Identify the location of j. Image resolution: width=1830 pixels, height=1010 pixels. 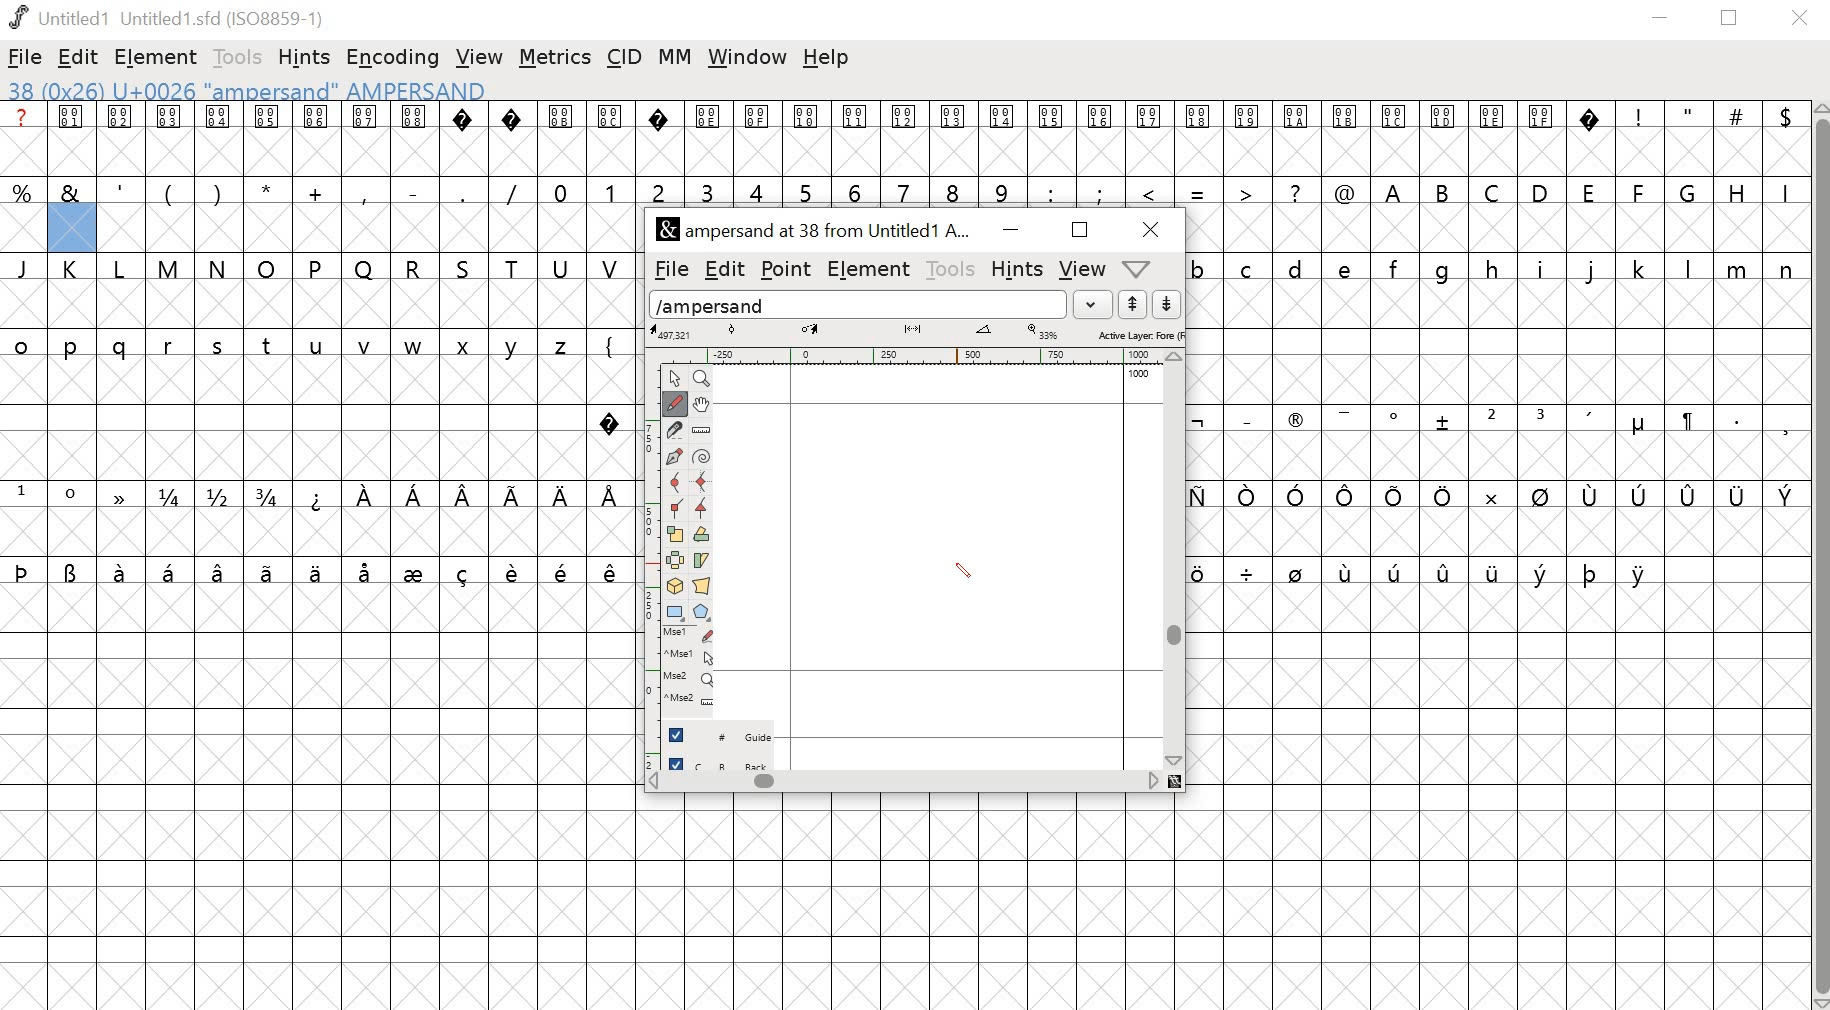
(1592, 271).